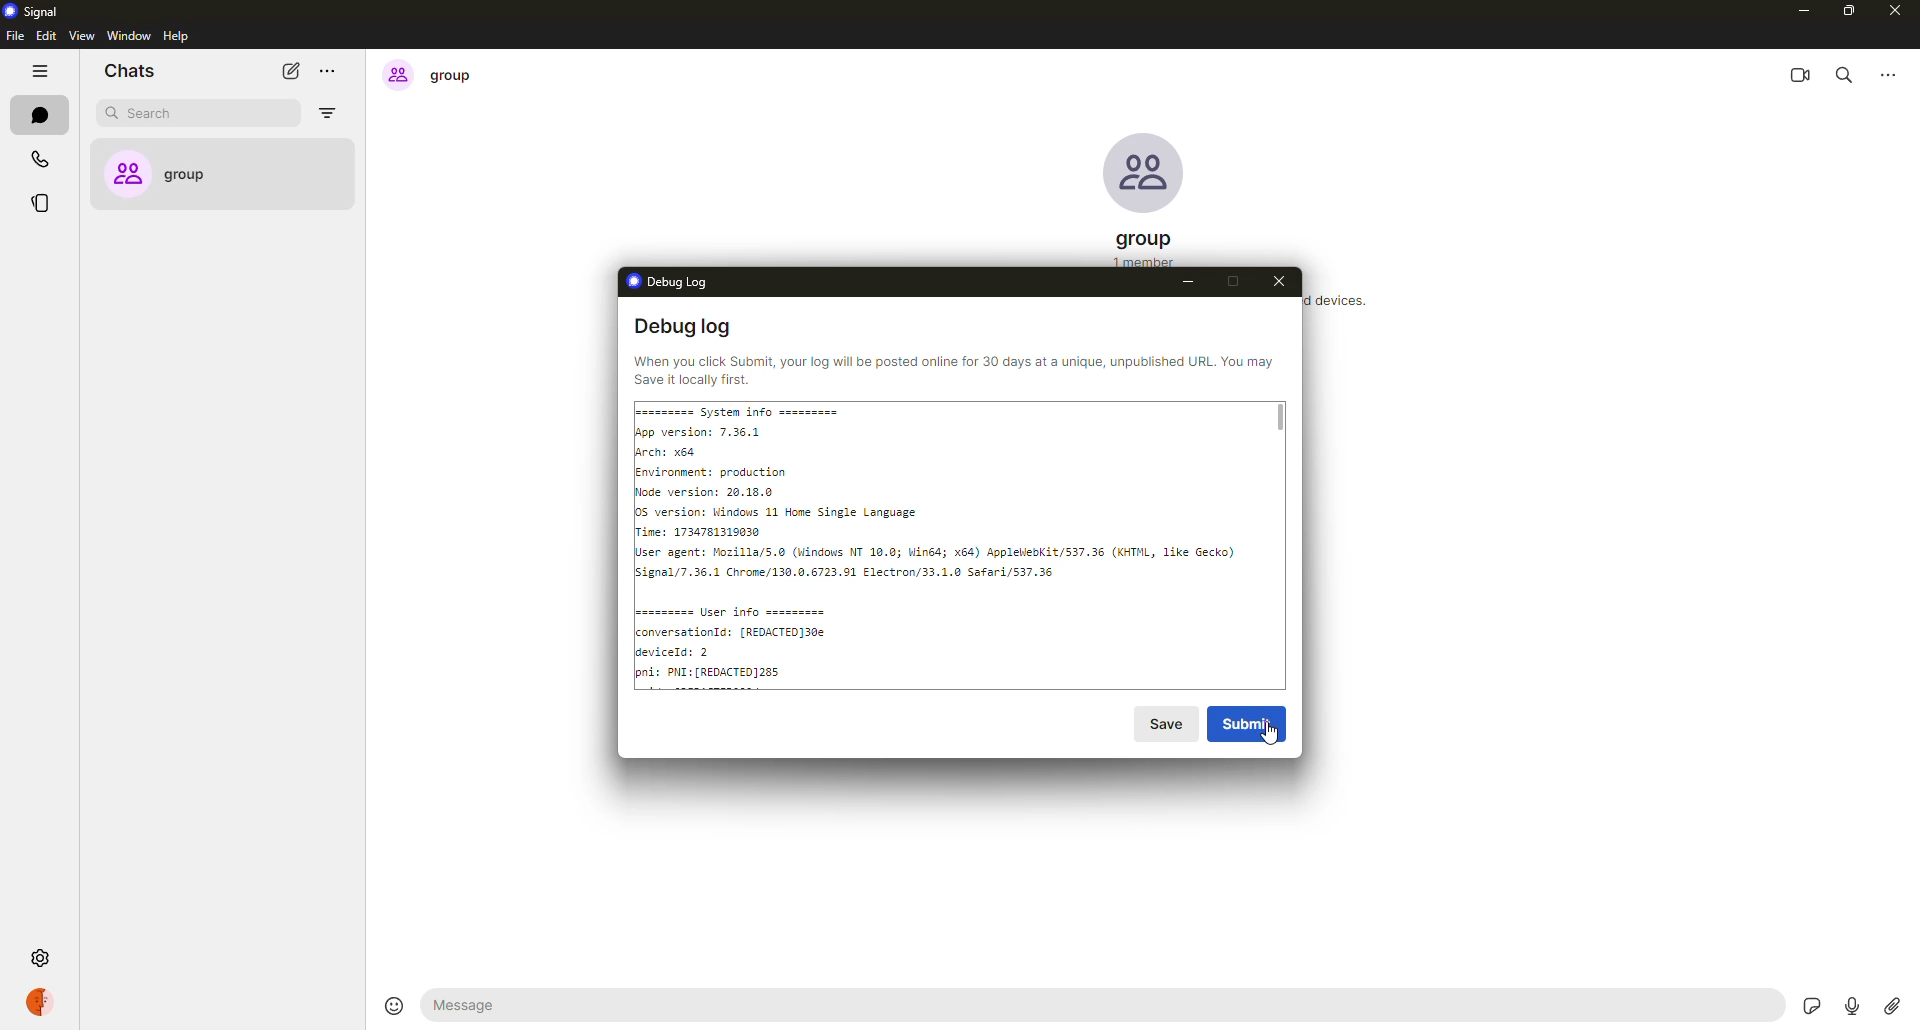 The height and width of the screenshot is (1030, 1920). What do you see at coordinates (952, 542) in the screenshot?
I see `log` at bounding box center [952, 542].